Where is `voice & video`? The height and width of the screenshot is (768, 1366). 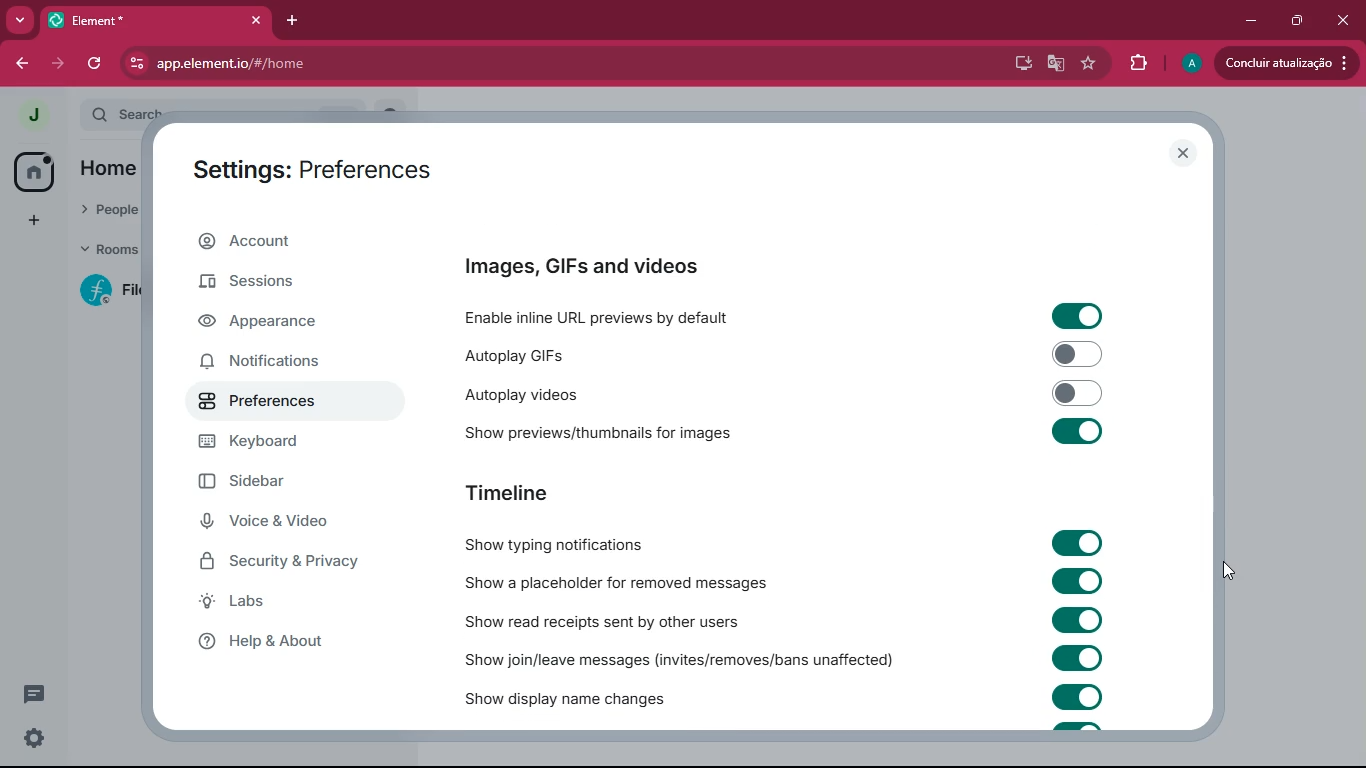
voice & video is located at coordinates (281, 521).